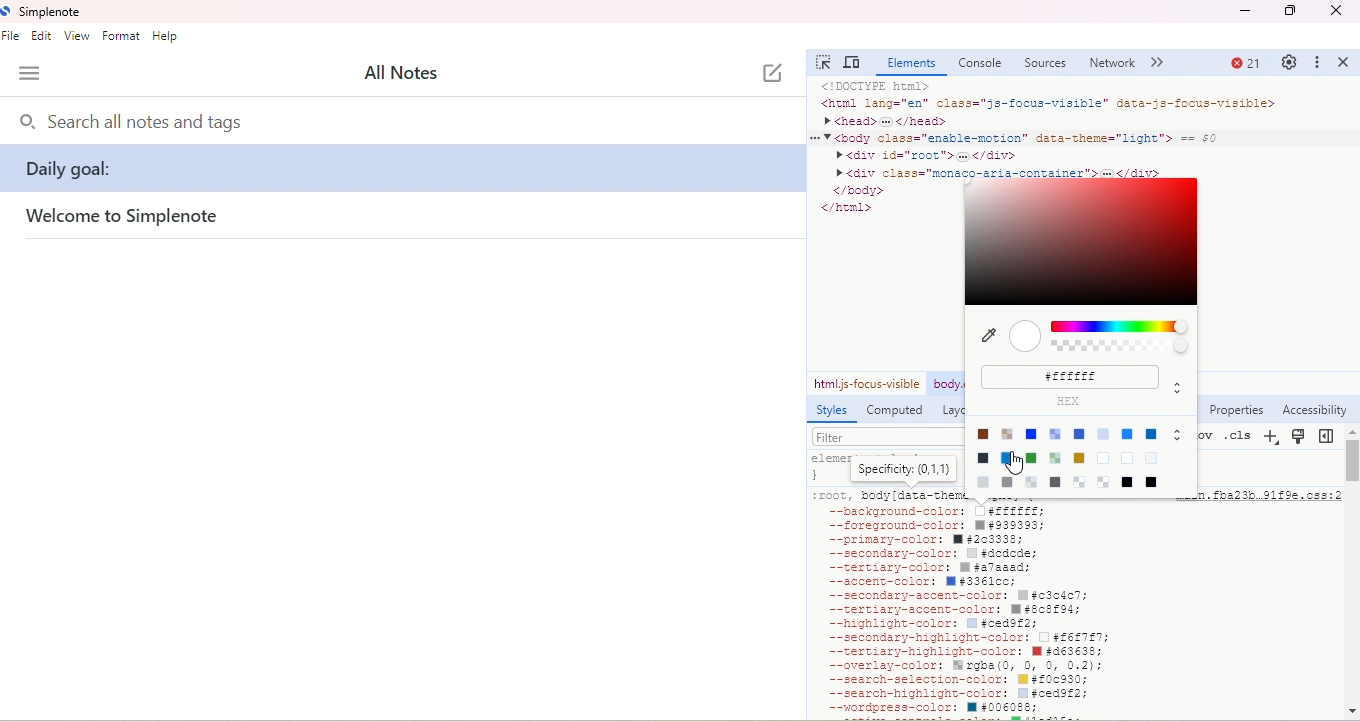 The image size is (1360, 722). I want to click on toggle rendering emulations, so click(1300, 438).